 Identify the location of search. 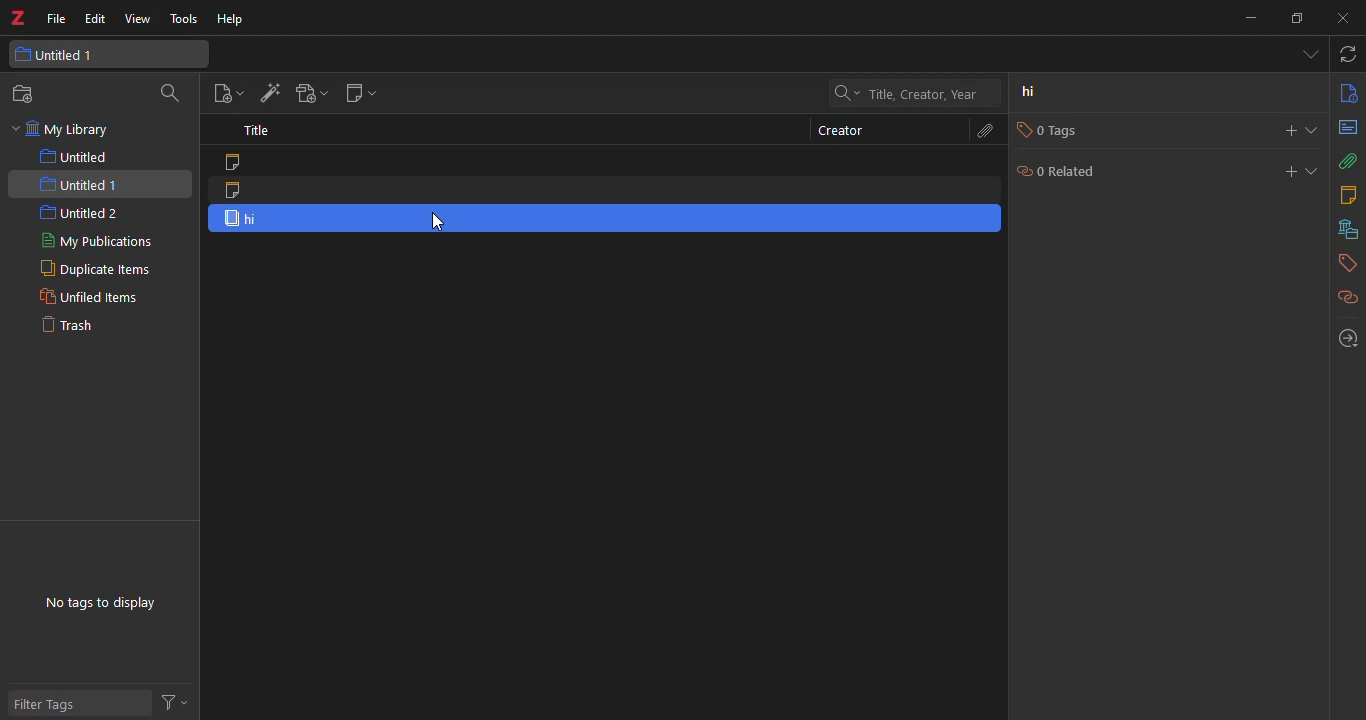
(173, 93).